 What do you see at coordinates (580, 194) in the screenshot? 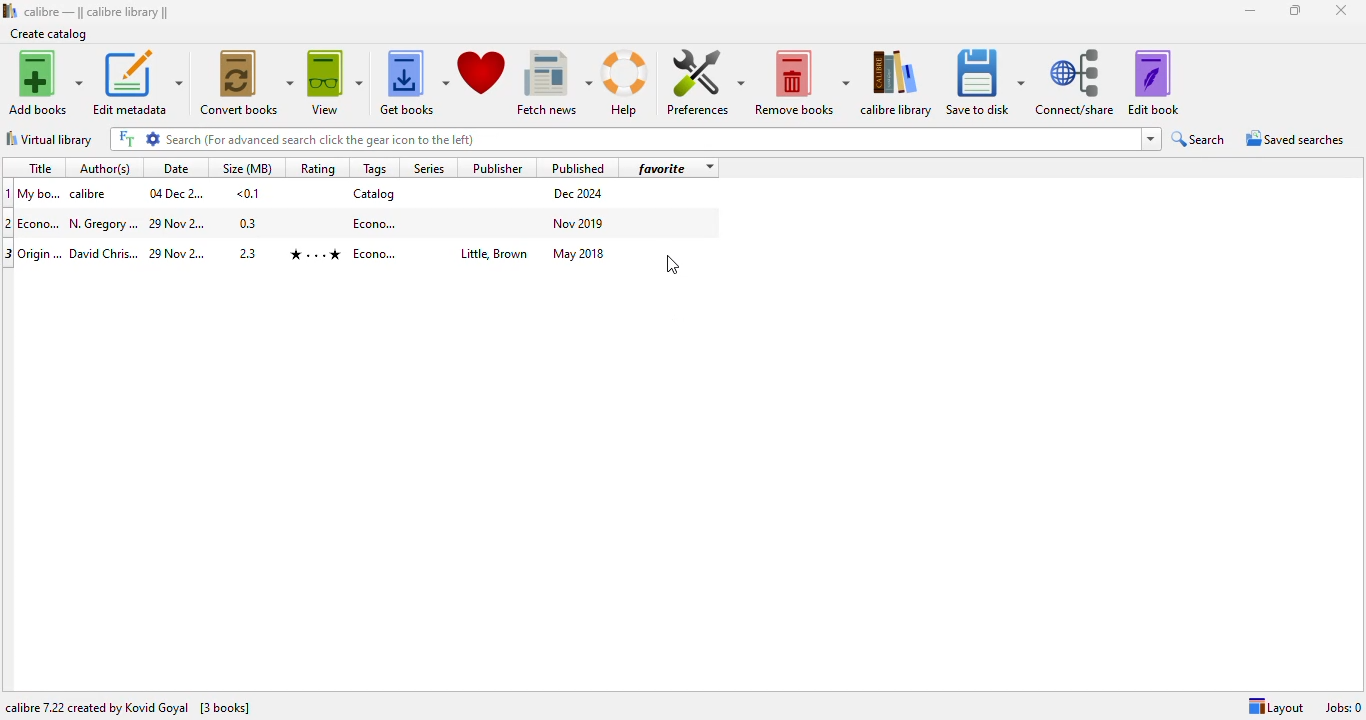
I see `publish date` at bounding box center [580, 194].